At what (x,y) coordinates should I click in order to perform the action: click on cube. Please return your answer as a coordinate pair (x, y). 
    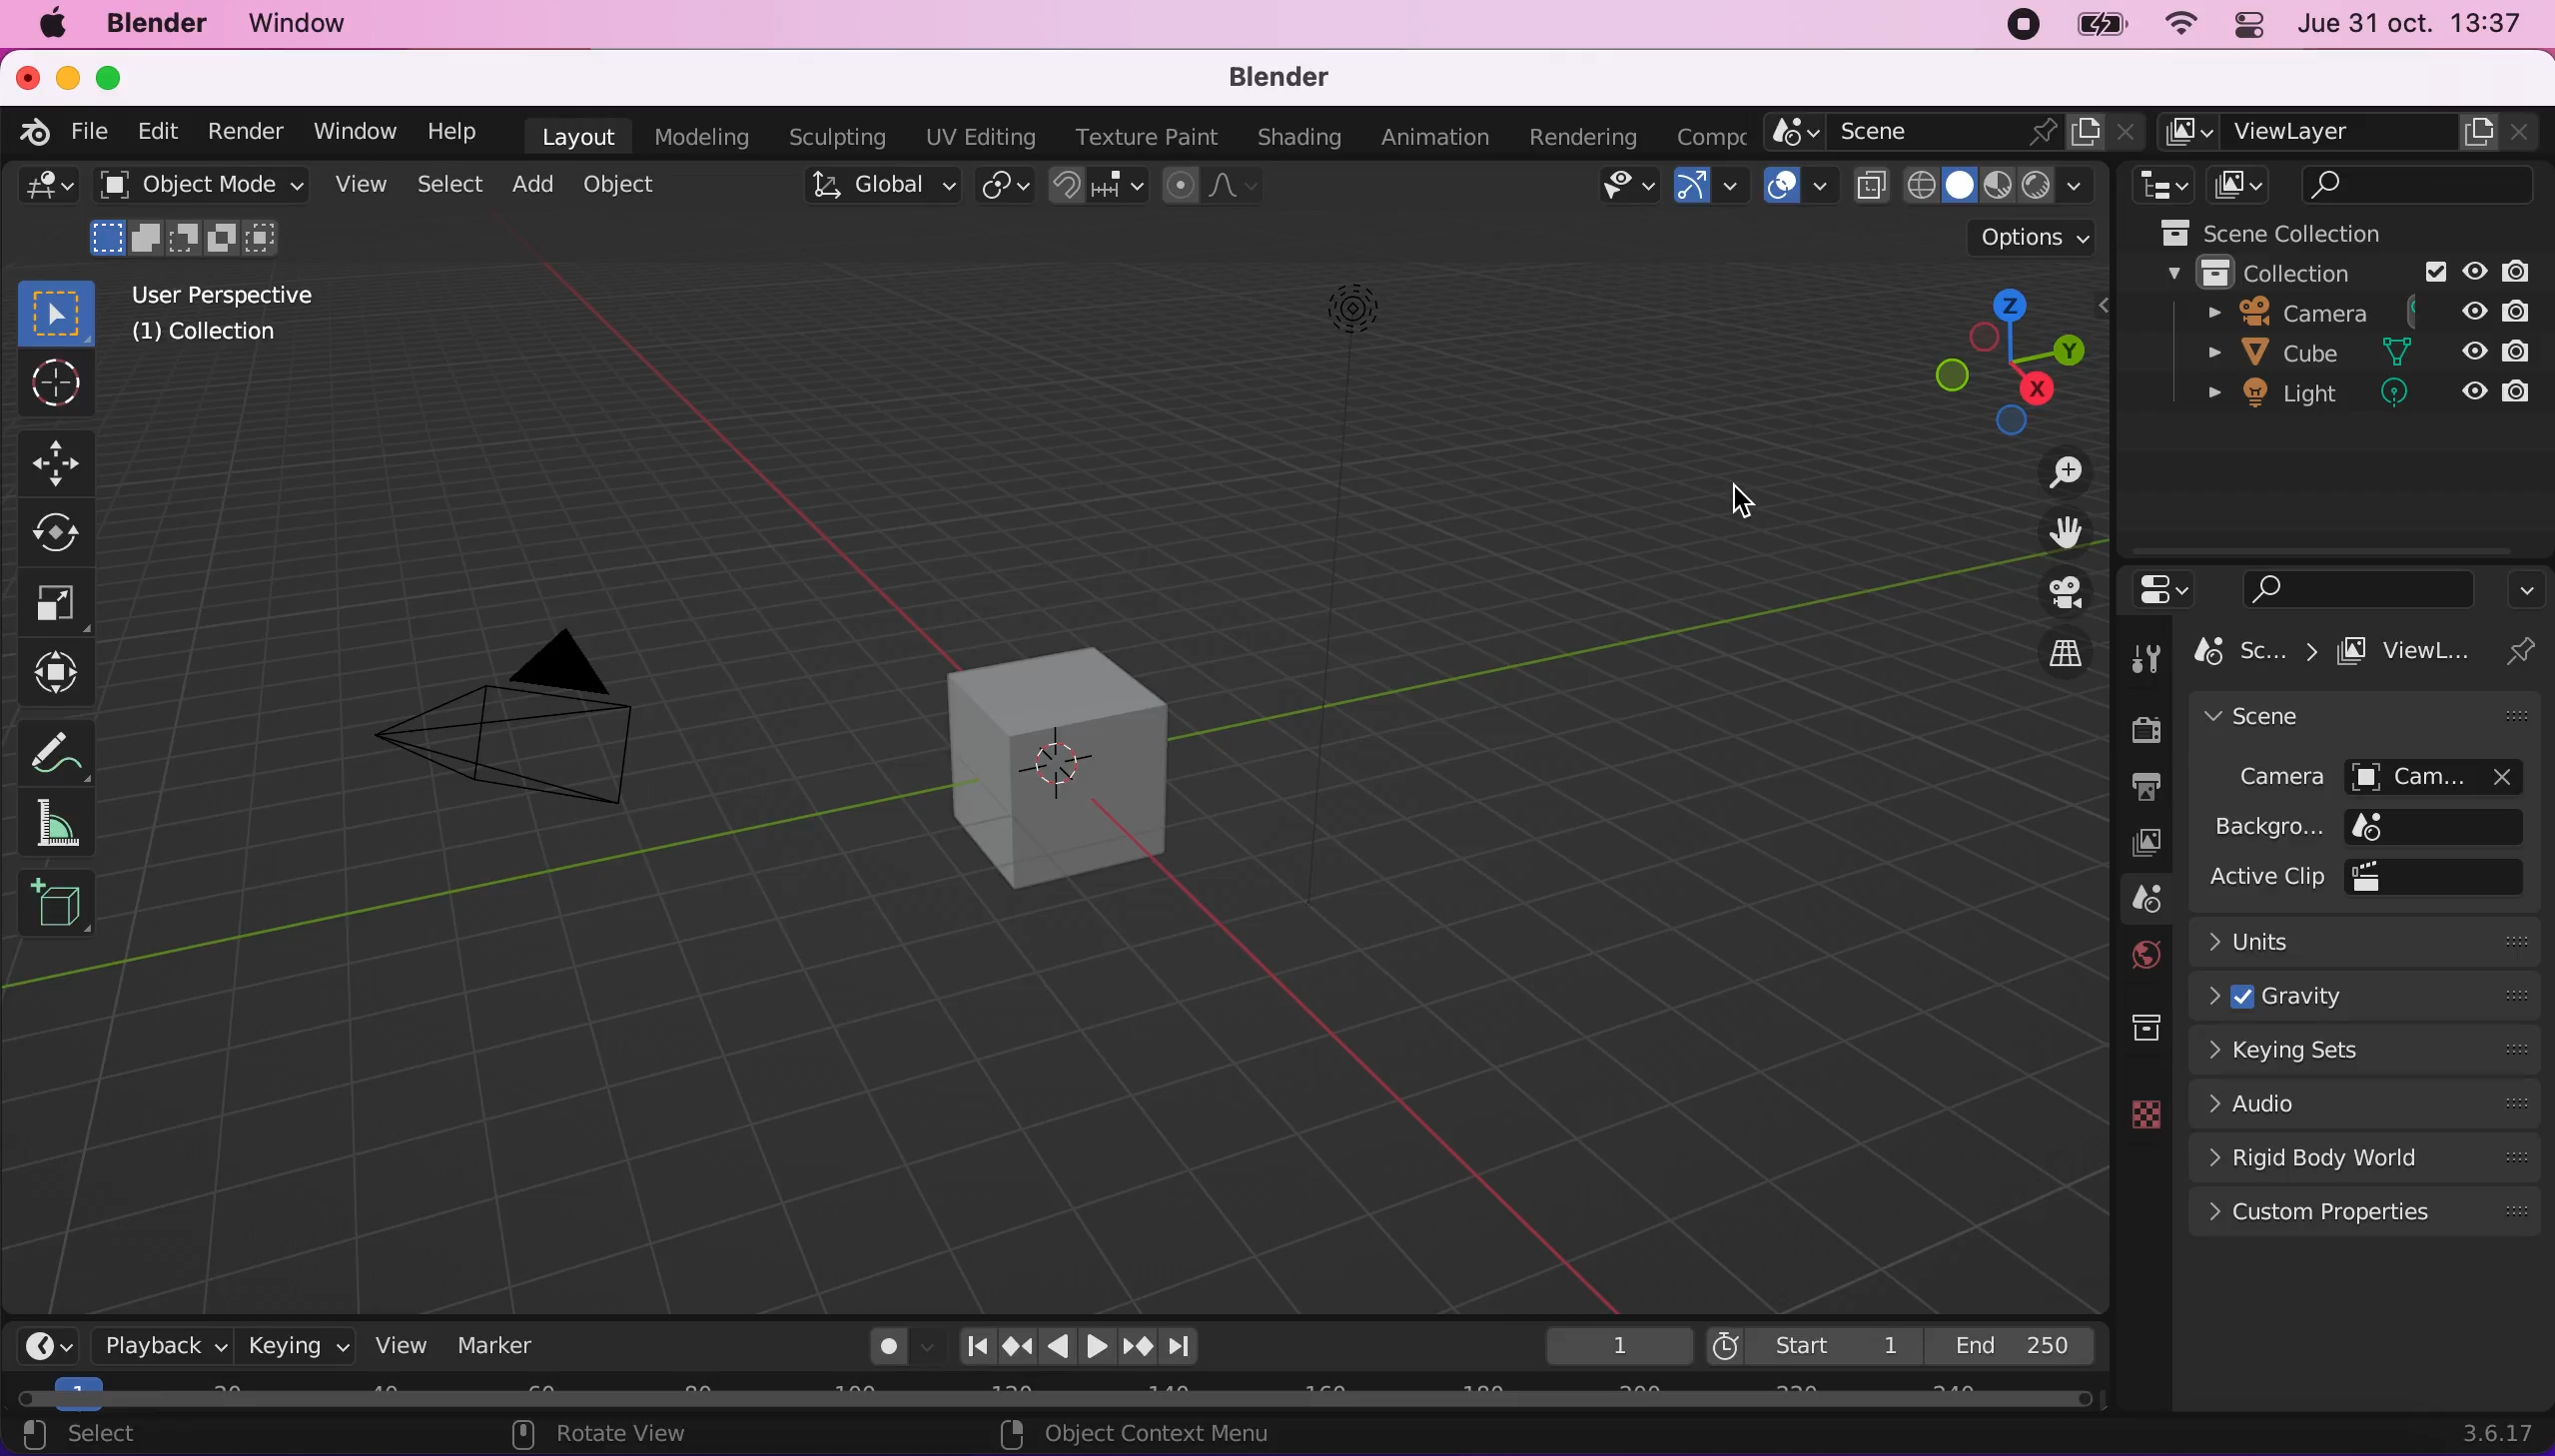
    Looking at the image, I should click on (1046, 763).